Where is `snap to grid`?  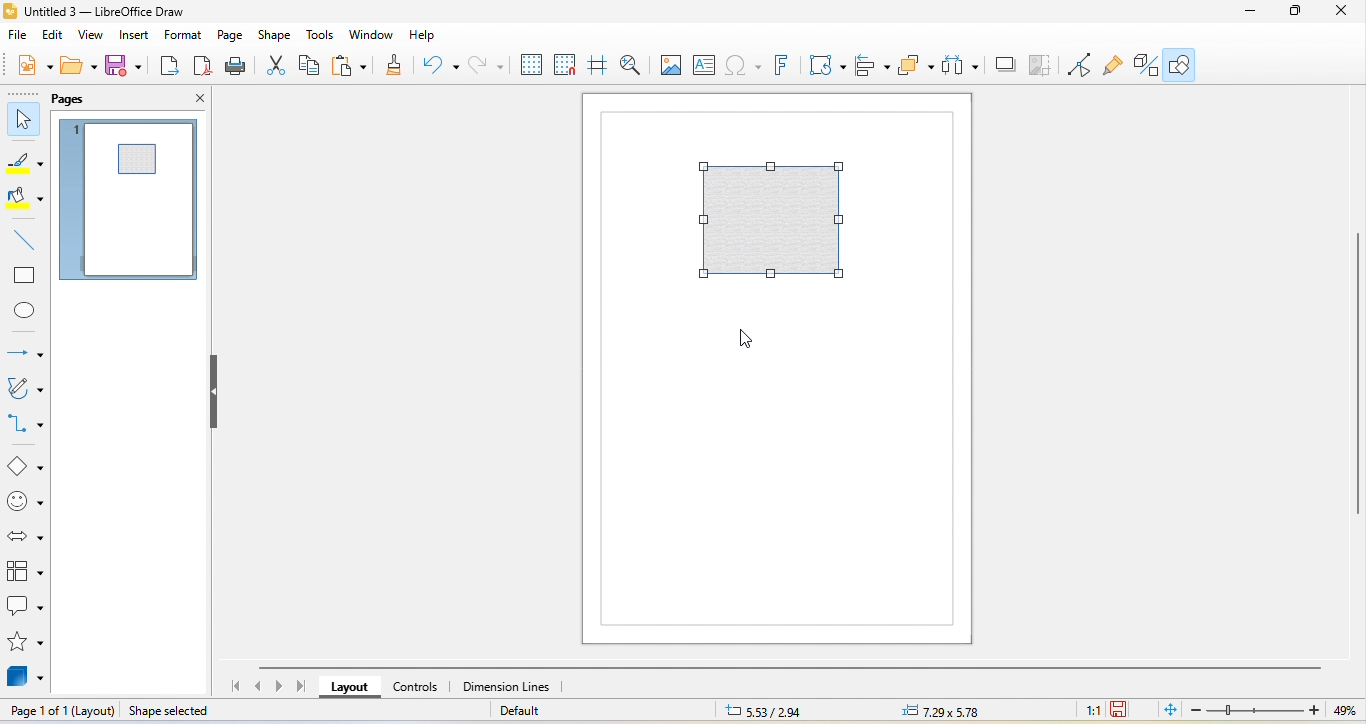
snap to grid is located at coordinates (566, 67).